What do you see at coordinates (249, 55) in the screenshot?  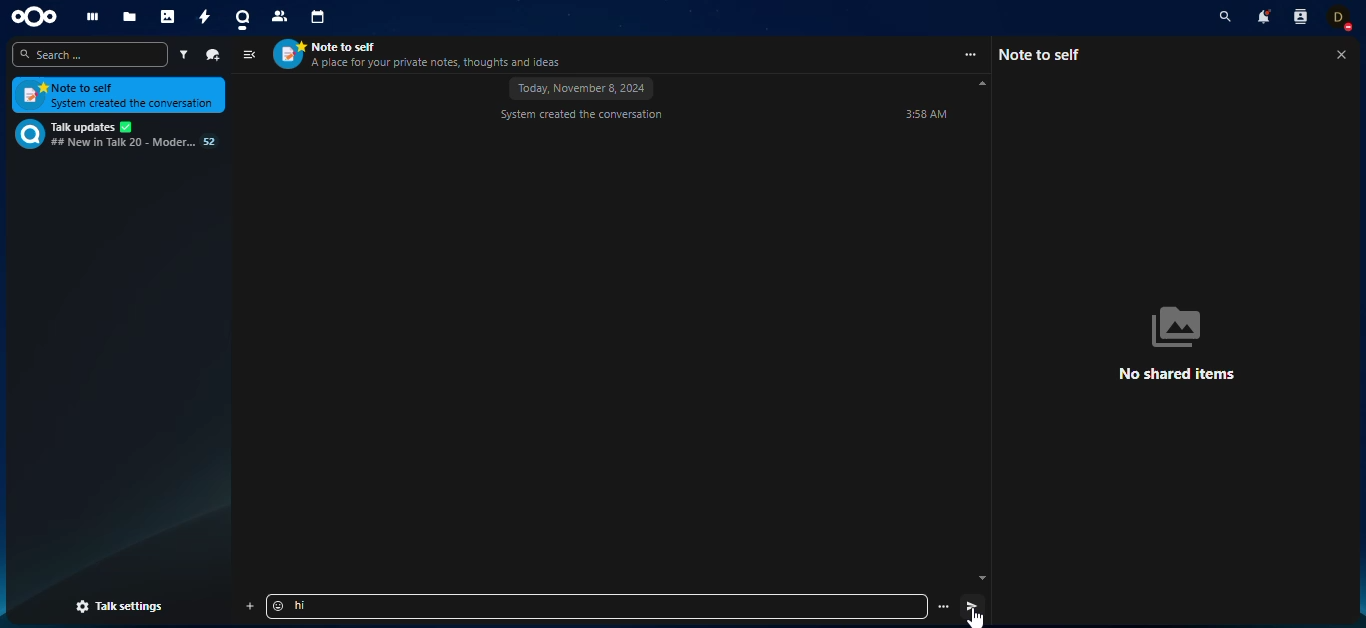 I see `view` at bounding box center [249, 55].